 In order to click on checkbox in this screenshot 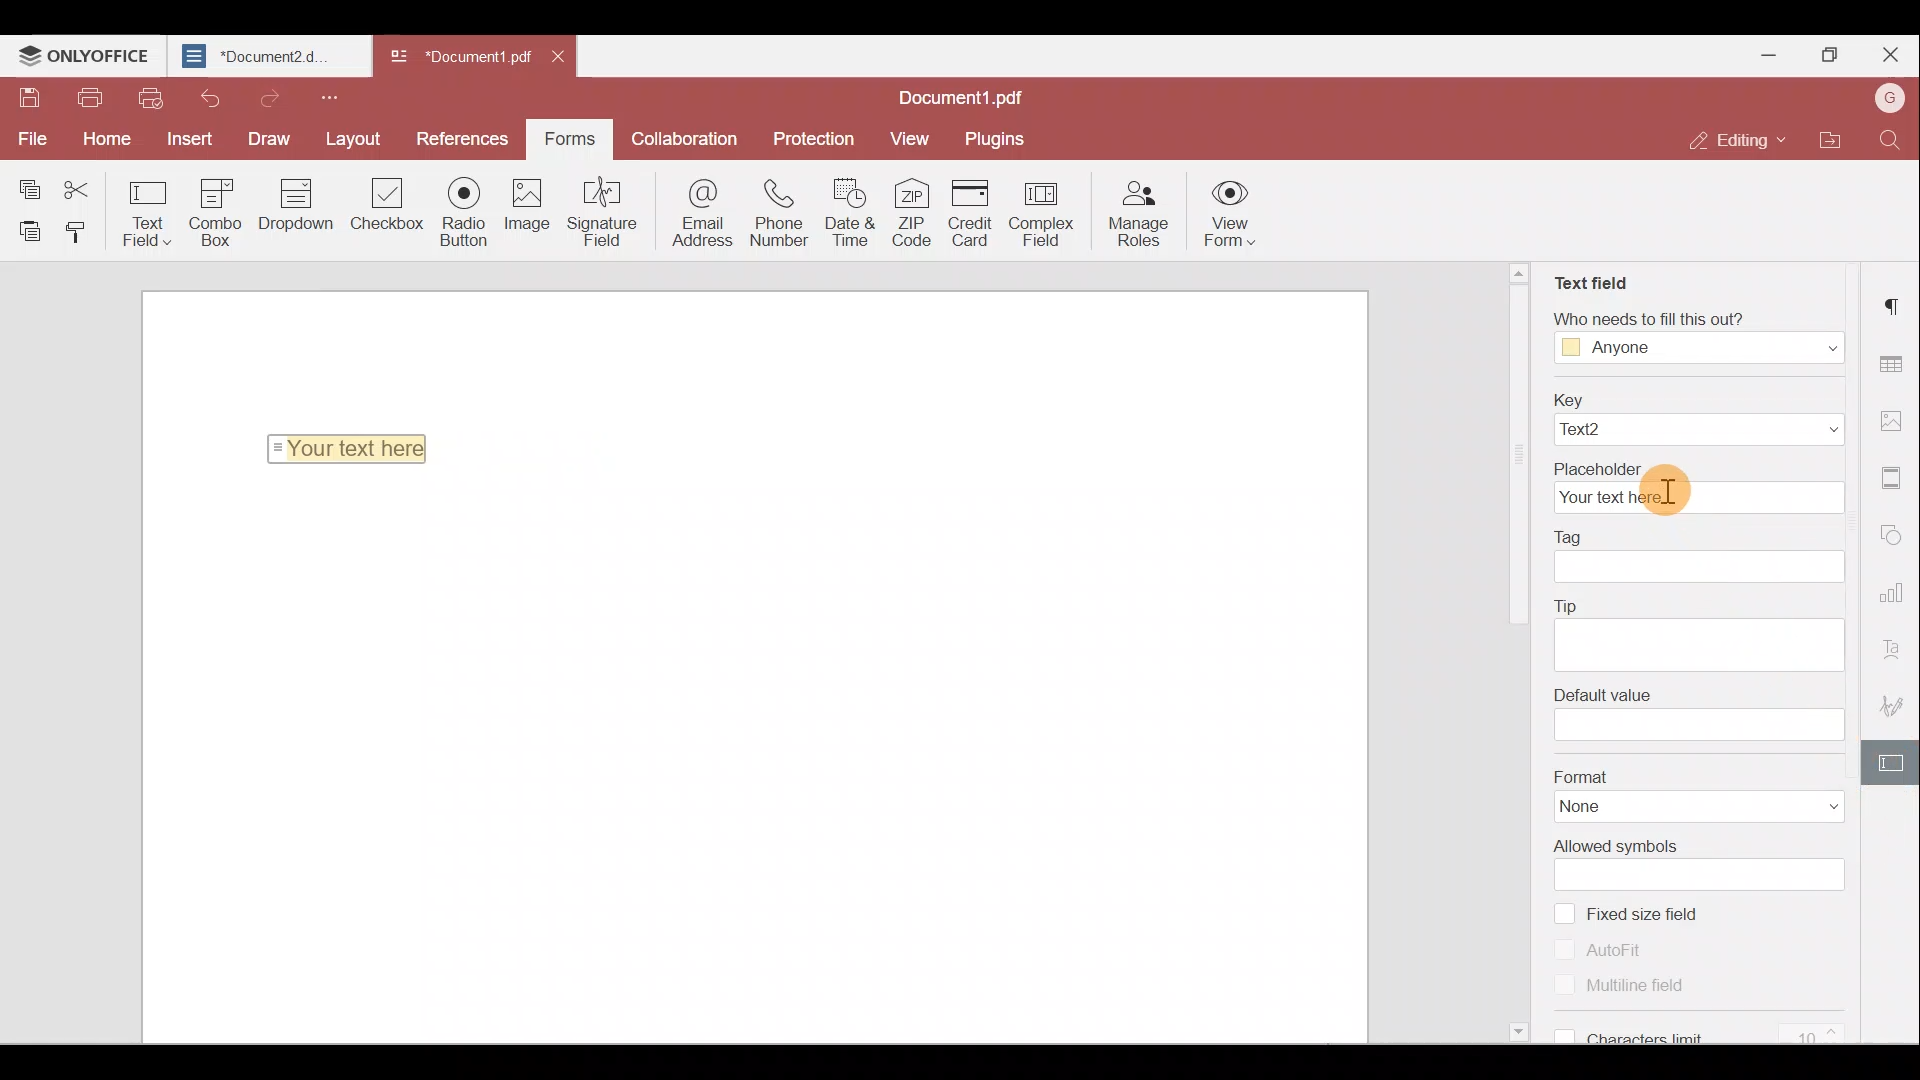, I will do `click(1560, 1033)`.